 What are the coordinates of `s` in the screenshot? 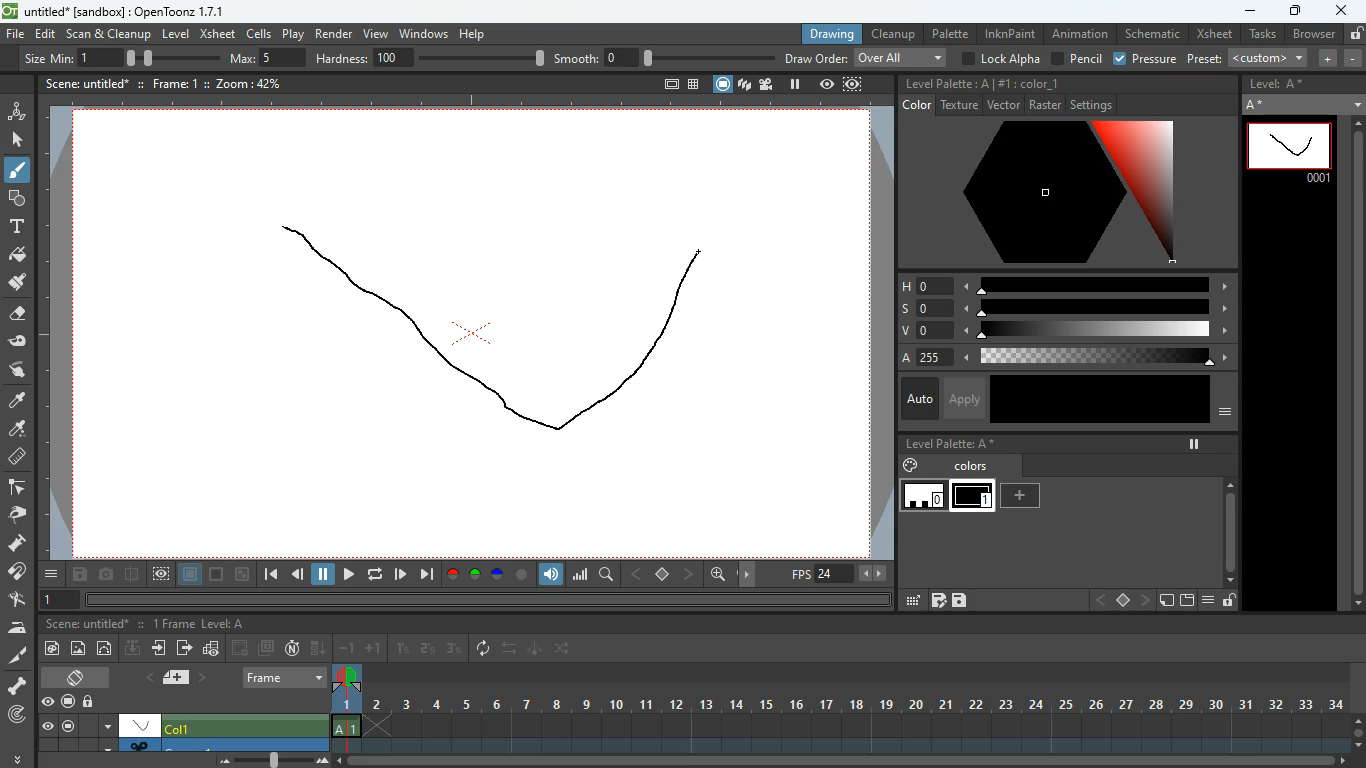 It's located at (1064, 308).